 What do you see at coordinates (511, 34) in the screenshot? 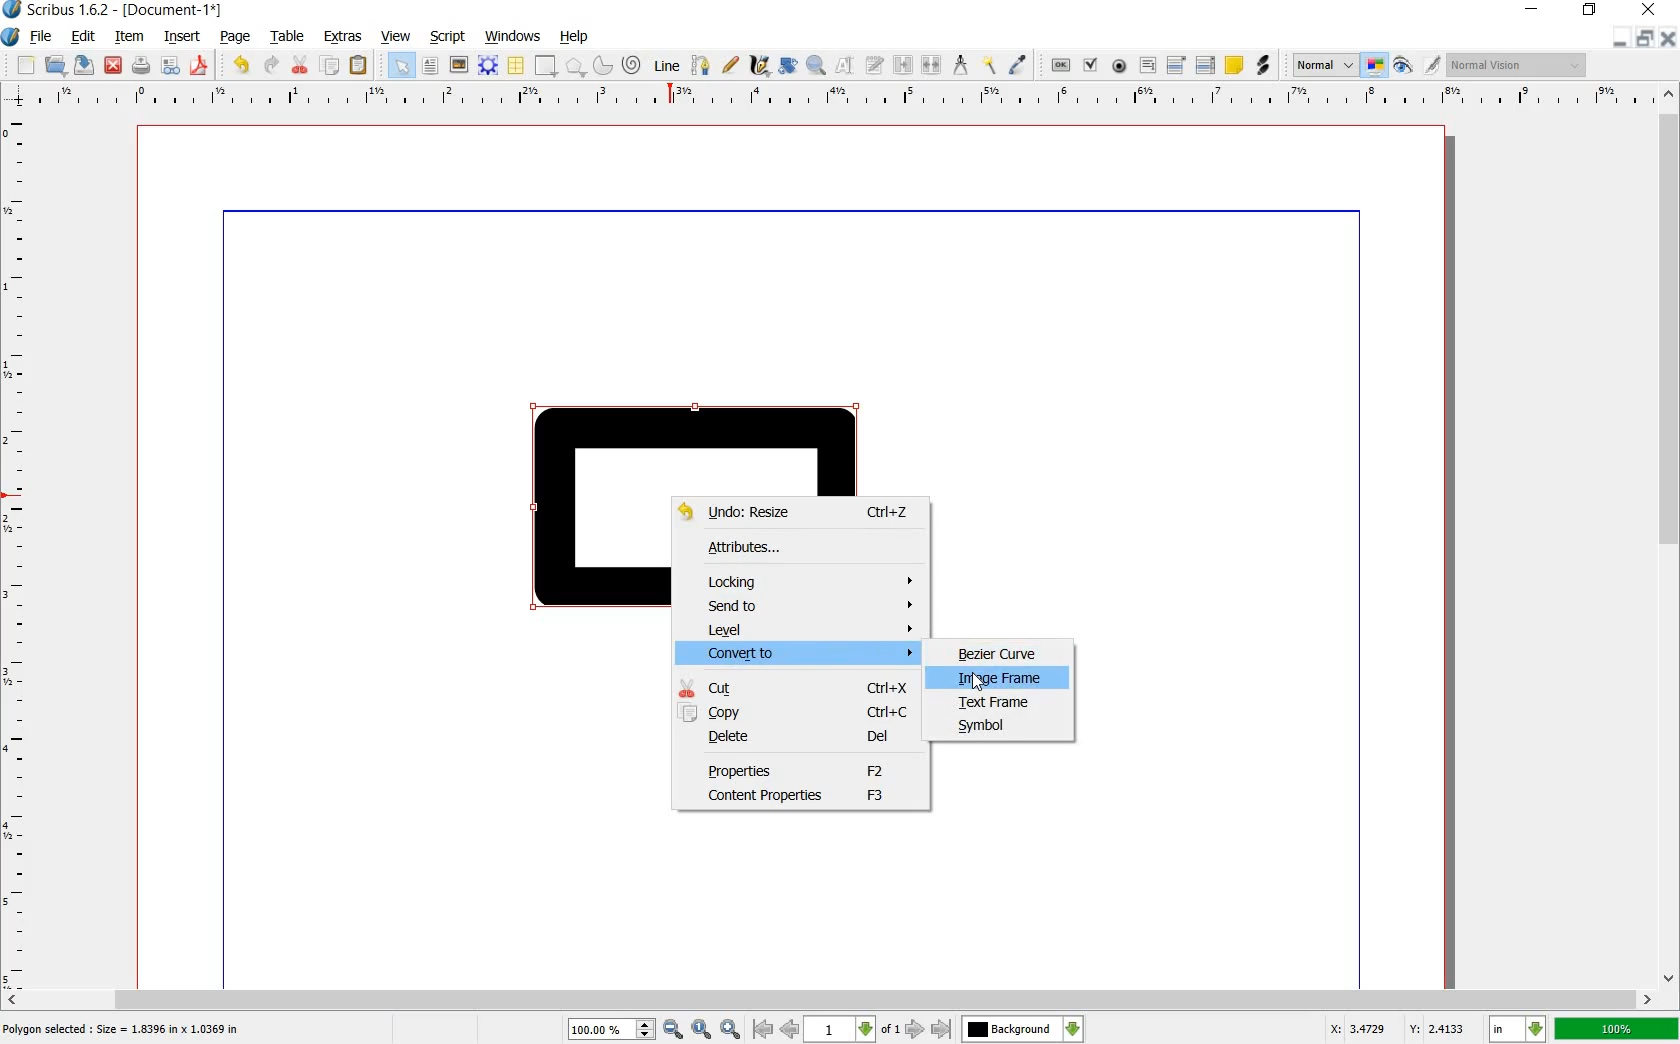
I see `windows` at bounding box center [511, 34].